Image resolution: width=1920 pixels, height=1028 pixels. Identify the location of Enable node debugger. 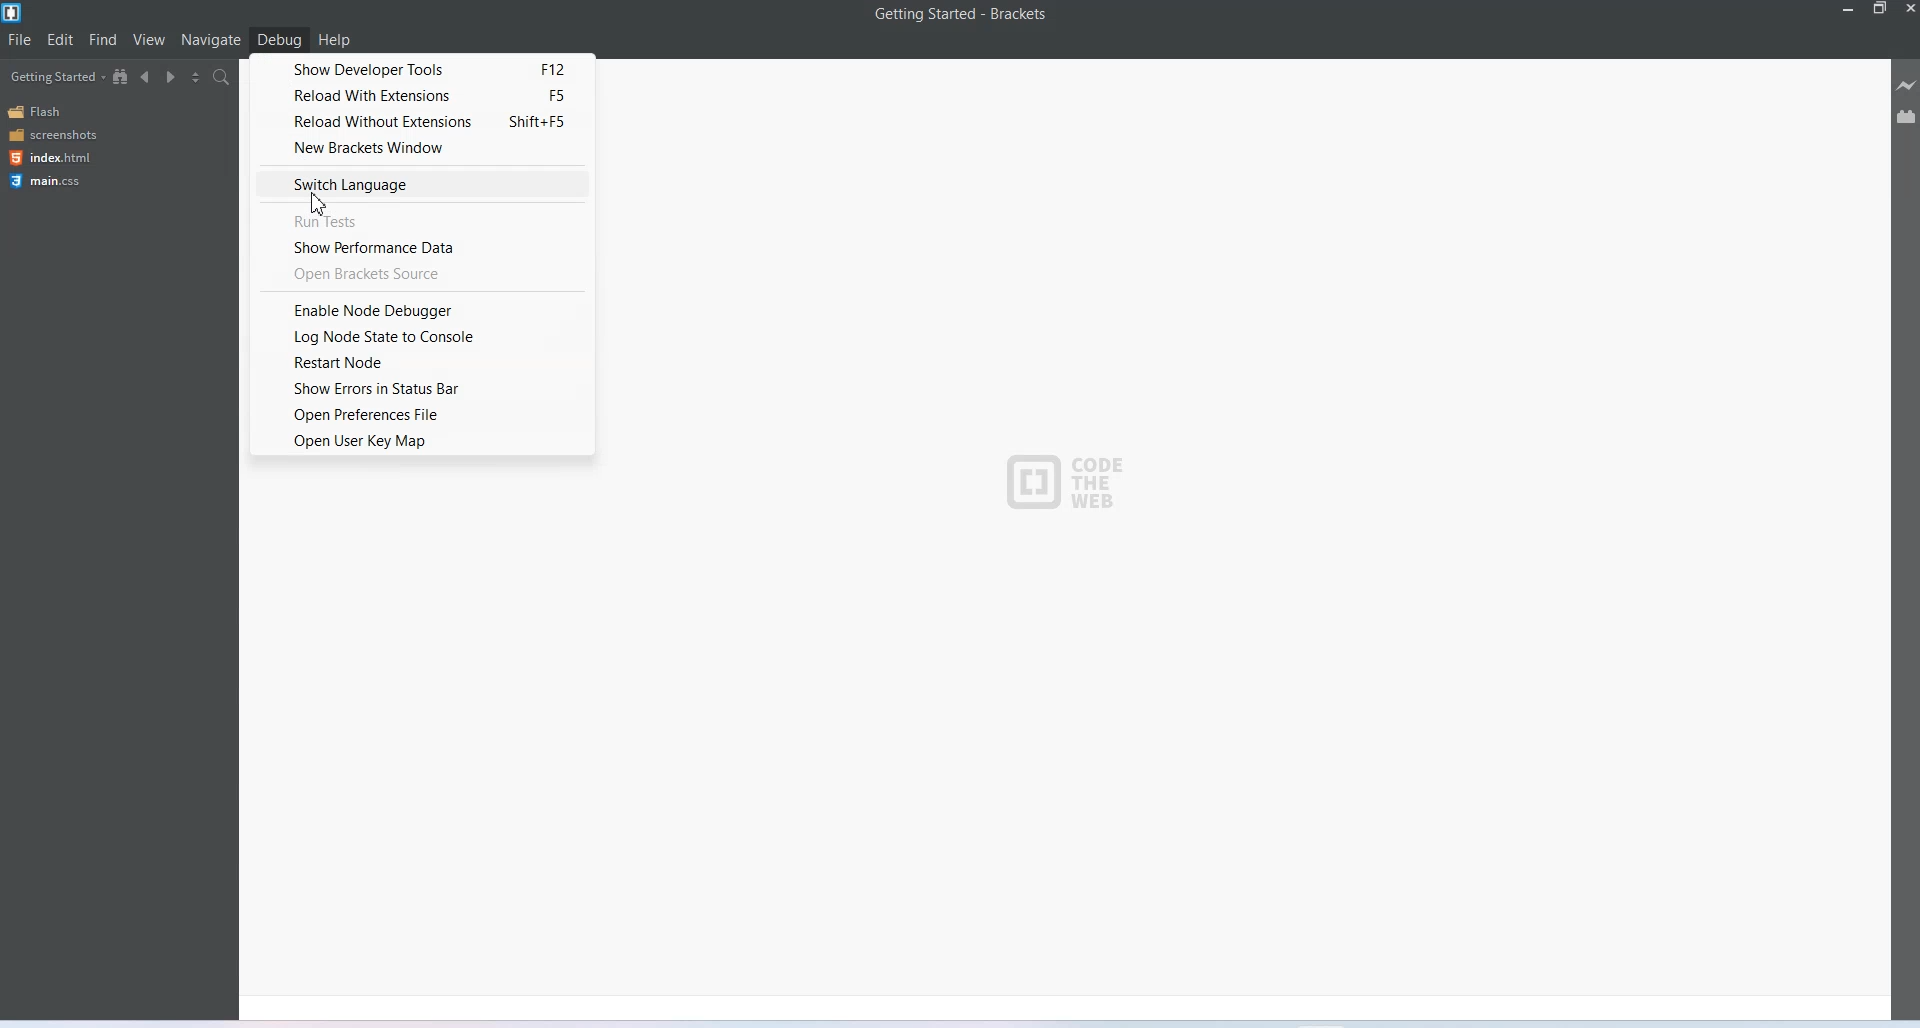
(421, 309).